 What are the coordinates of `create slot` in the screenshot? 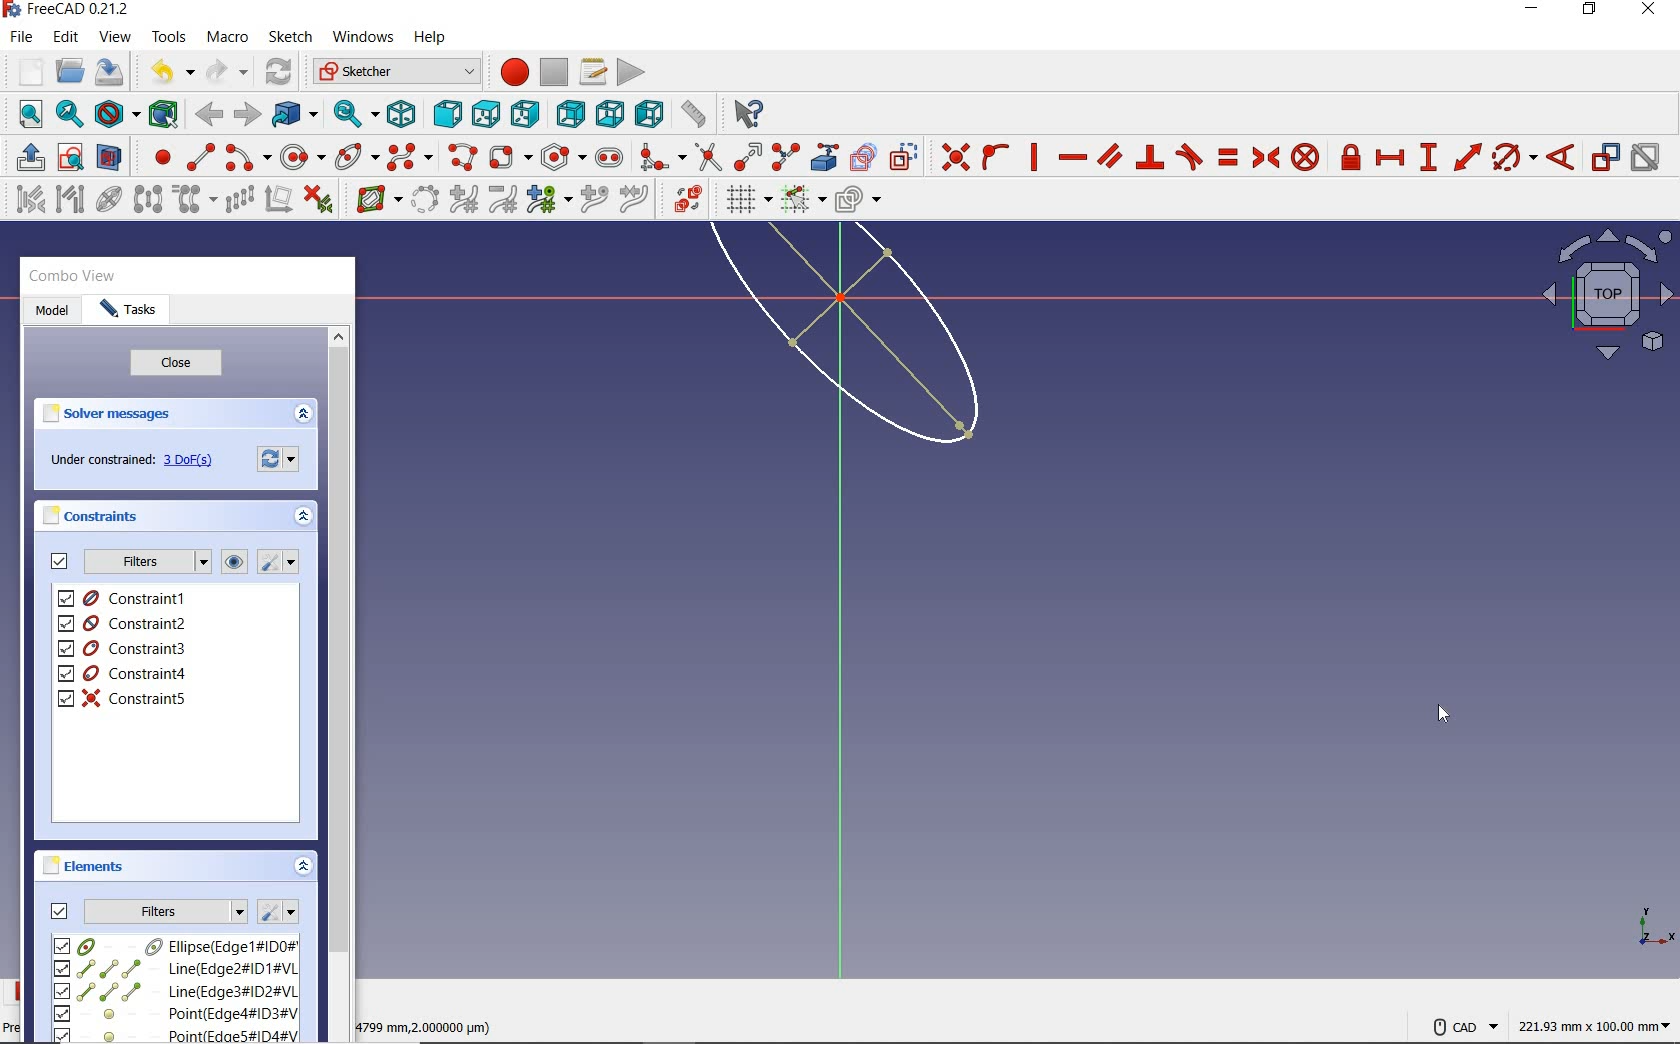 It's located at (607, 156).